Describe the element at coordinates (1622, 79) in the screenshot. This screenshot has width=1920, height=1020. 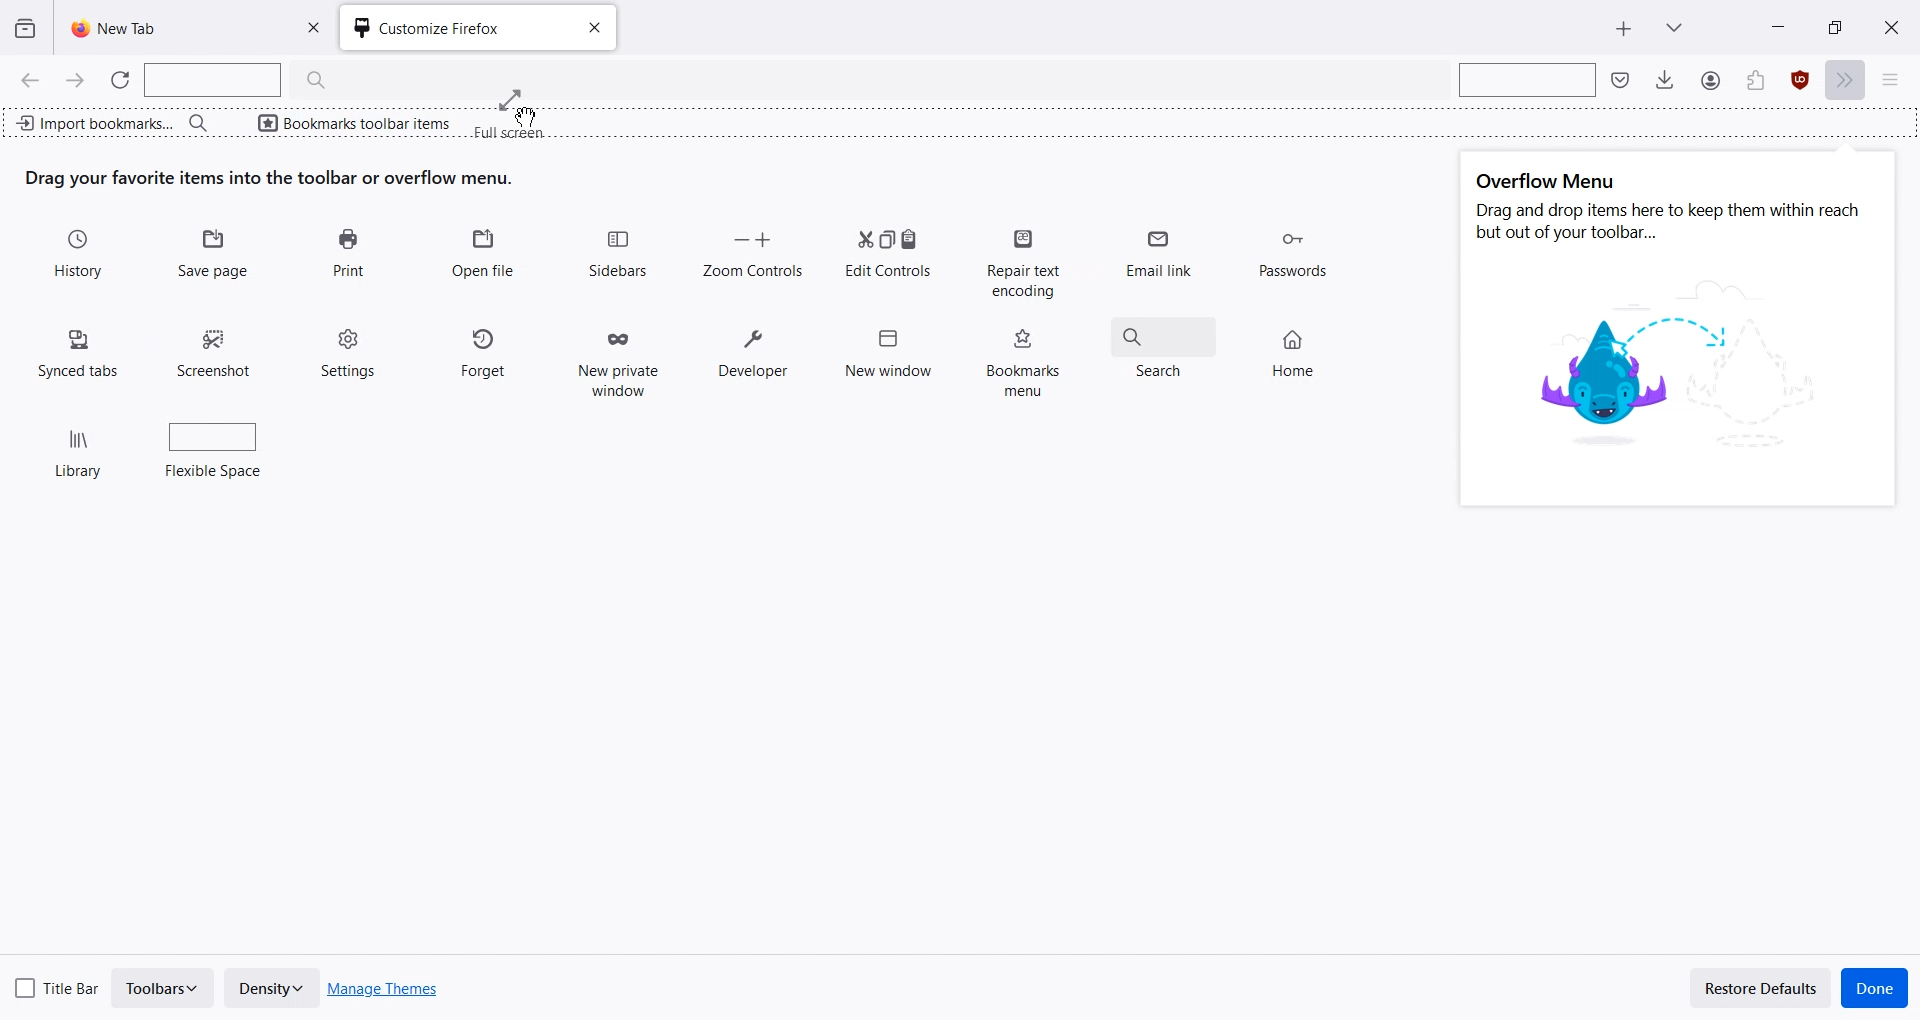
I see `Save to pocket` at that location.